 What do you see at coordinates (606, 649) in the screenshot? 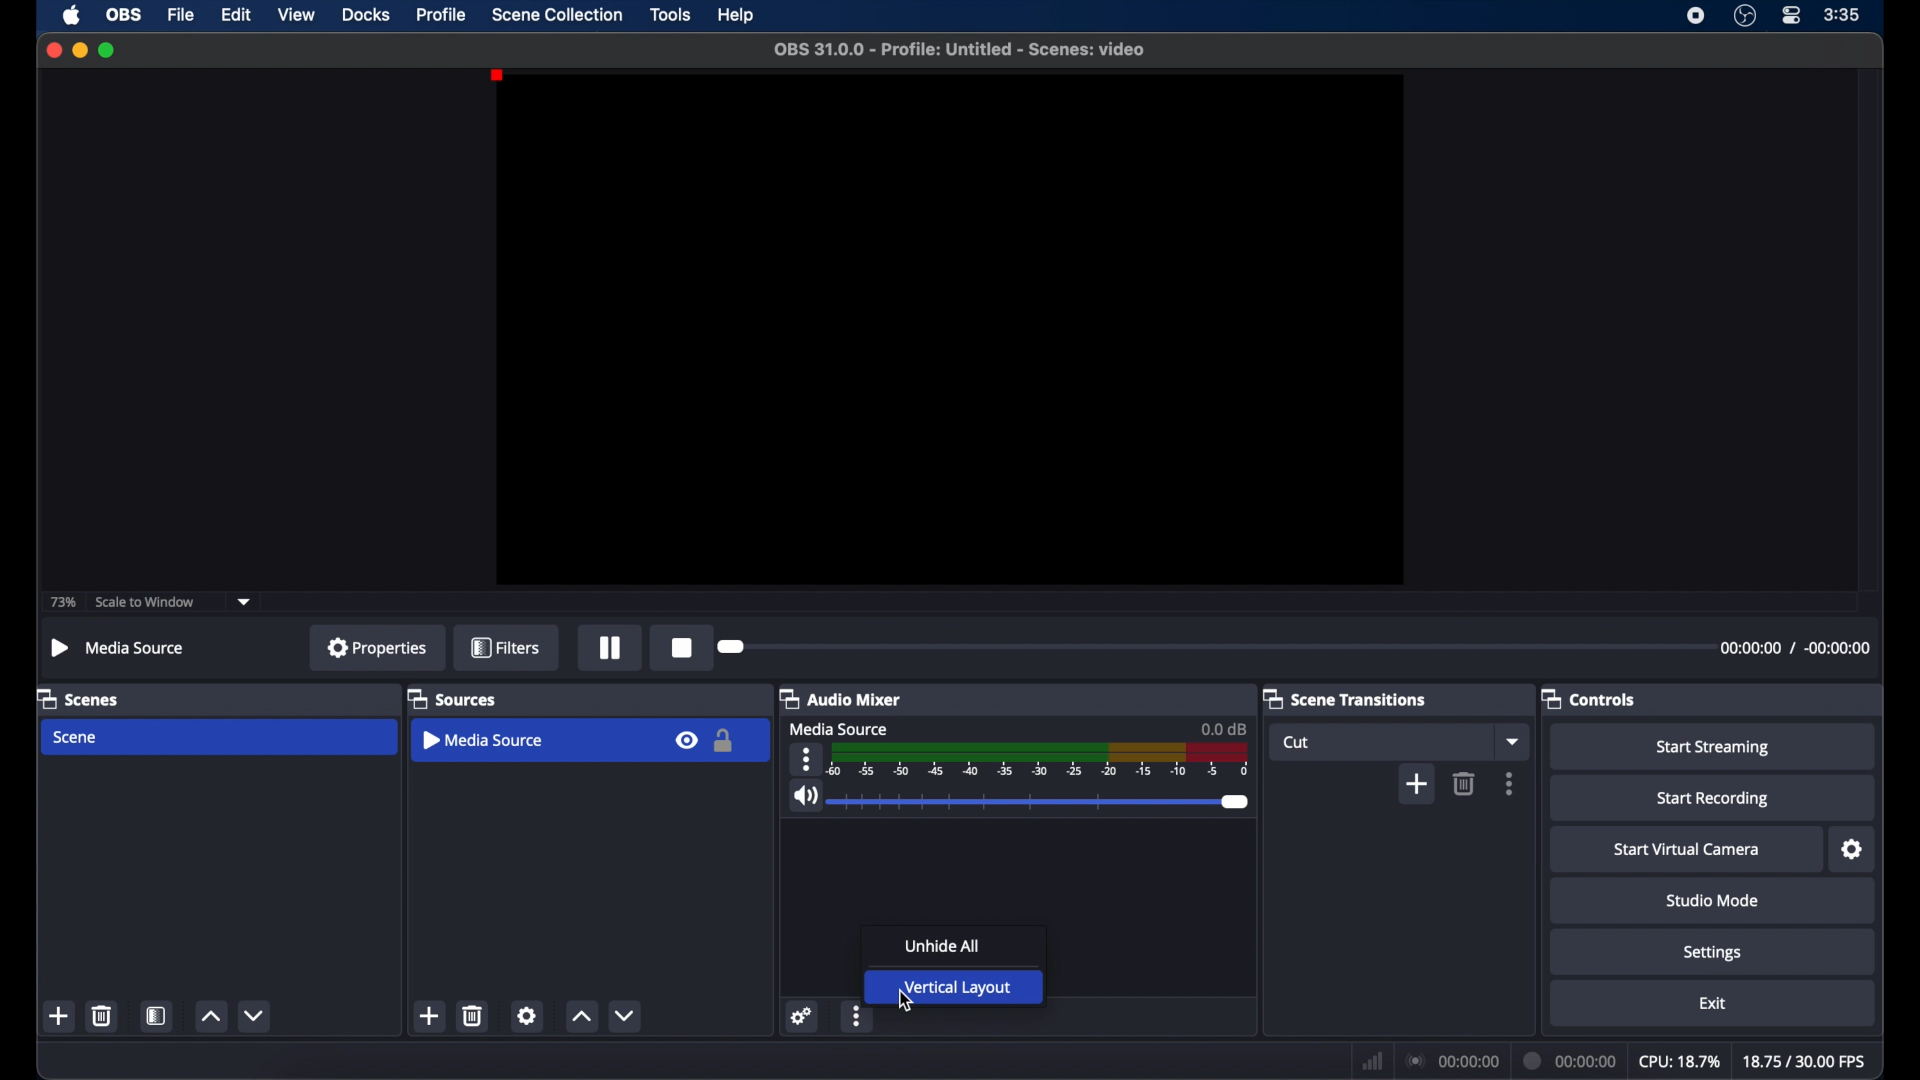
I see `Pause` at bounding box center [606, 649].